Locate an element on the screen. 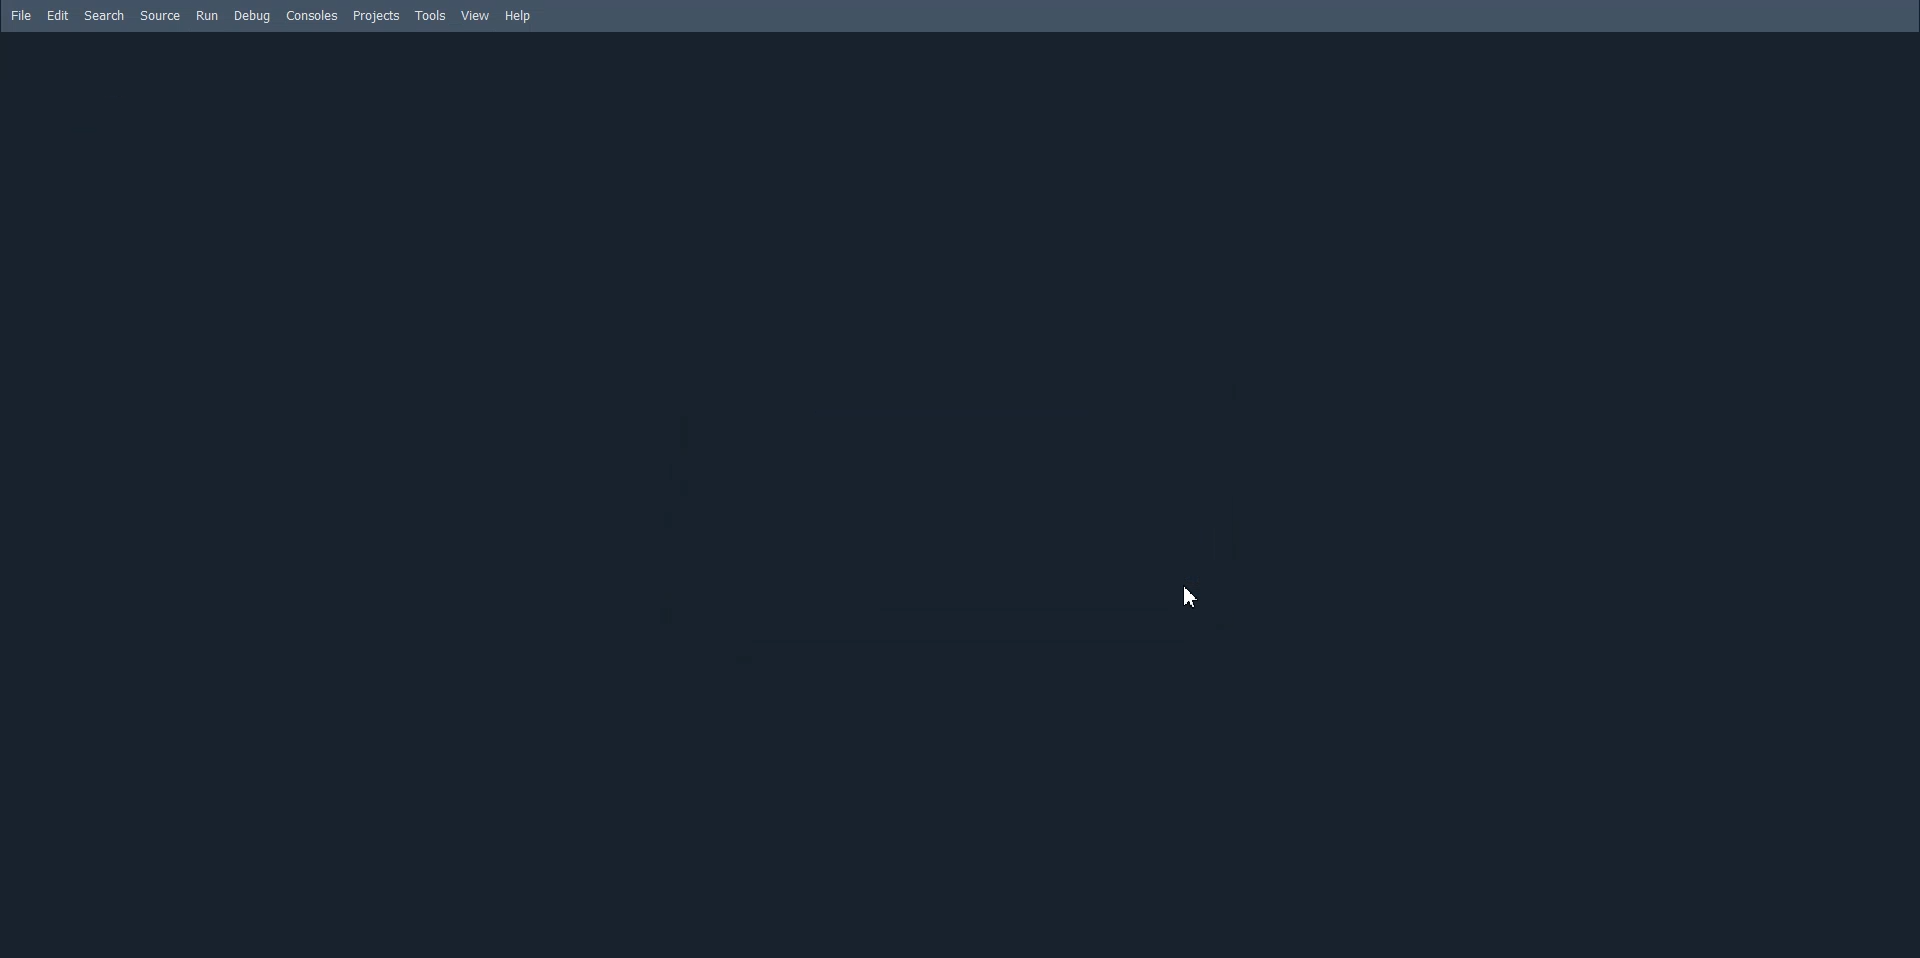 Image resolution: width=1920 pixels, height=958 pixels. Console is located at coordinates (312, 15).